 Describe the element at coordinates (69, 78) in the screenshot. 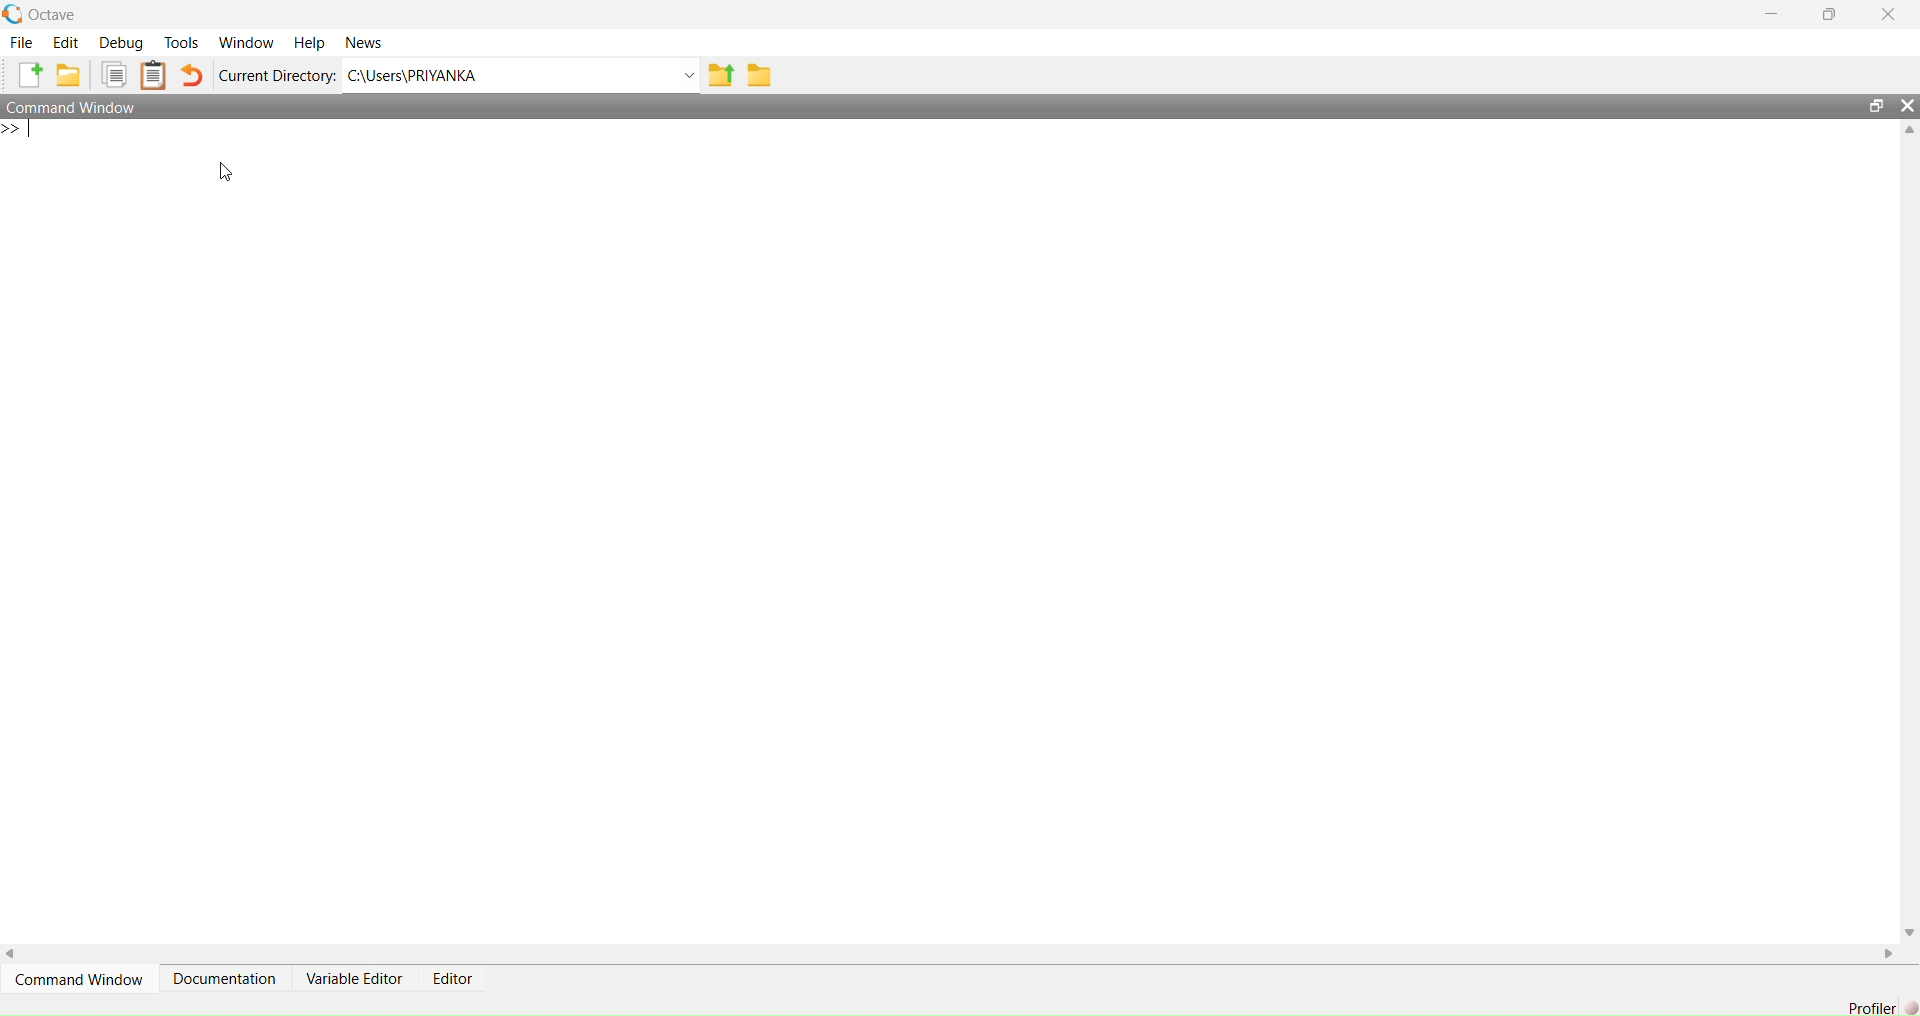

I see `save` at that location.